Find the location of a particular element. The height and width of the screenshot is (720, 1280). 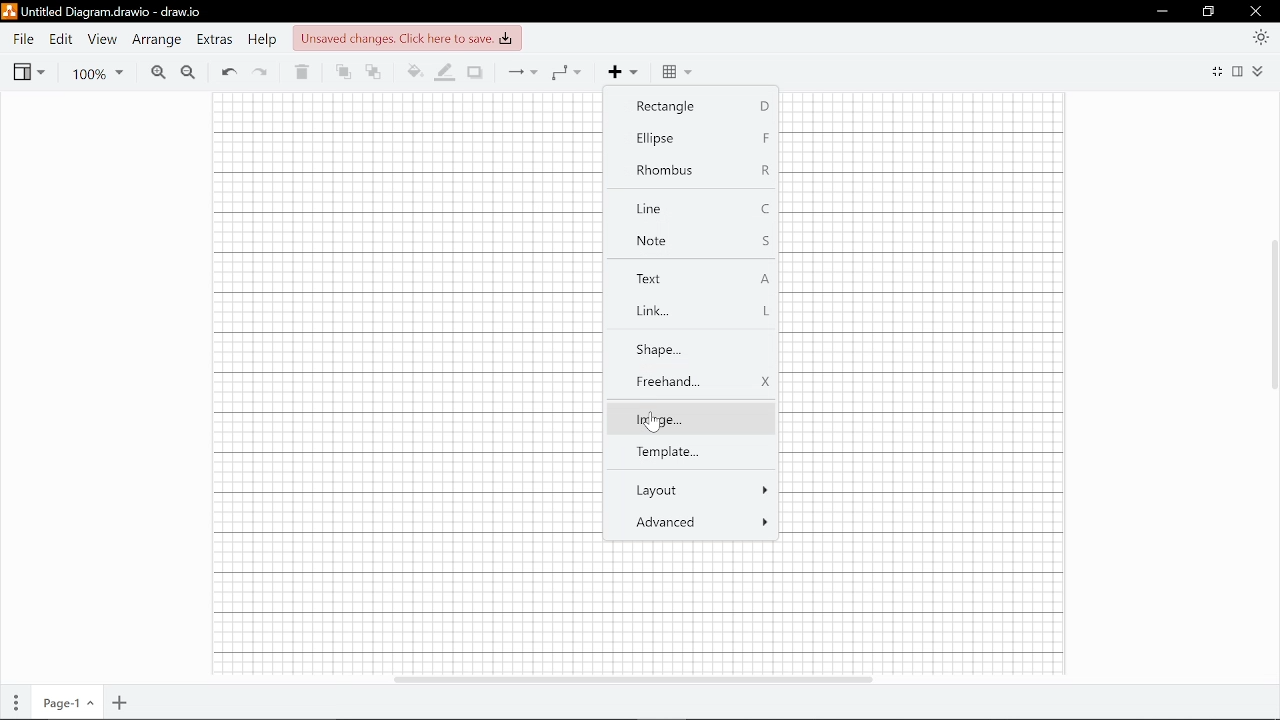

Horizontal scrollbar is located at coordinates (634, 679).